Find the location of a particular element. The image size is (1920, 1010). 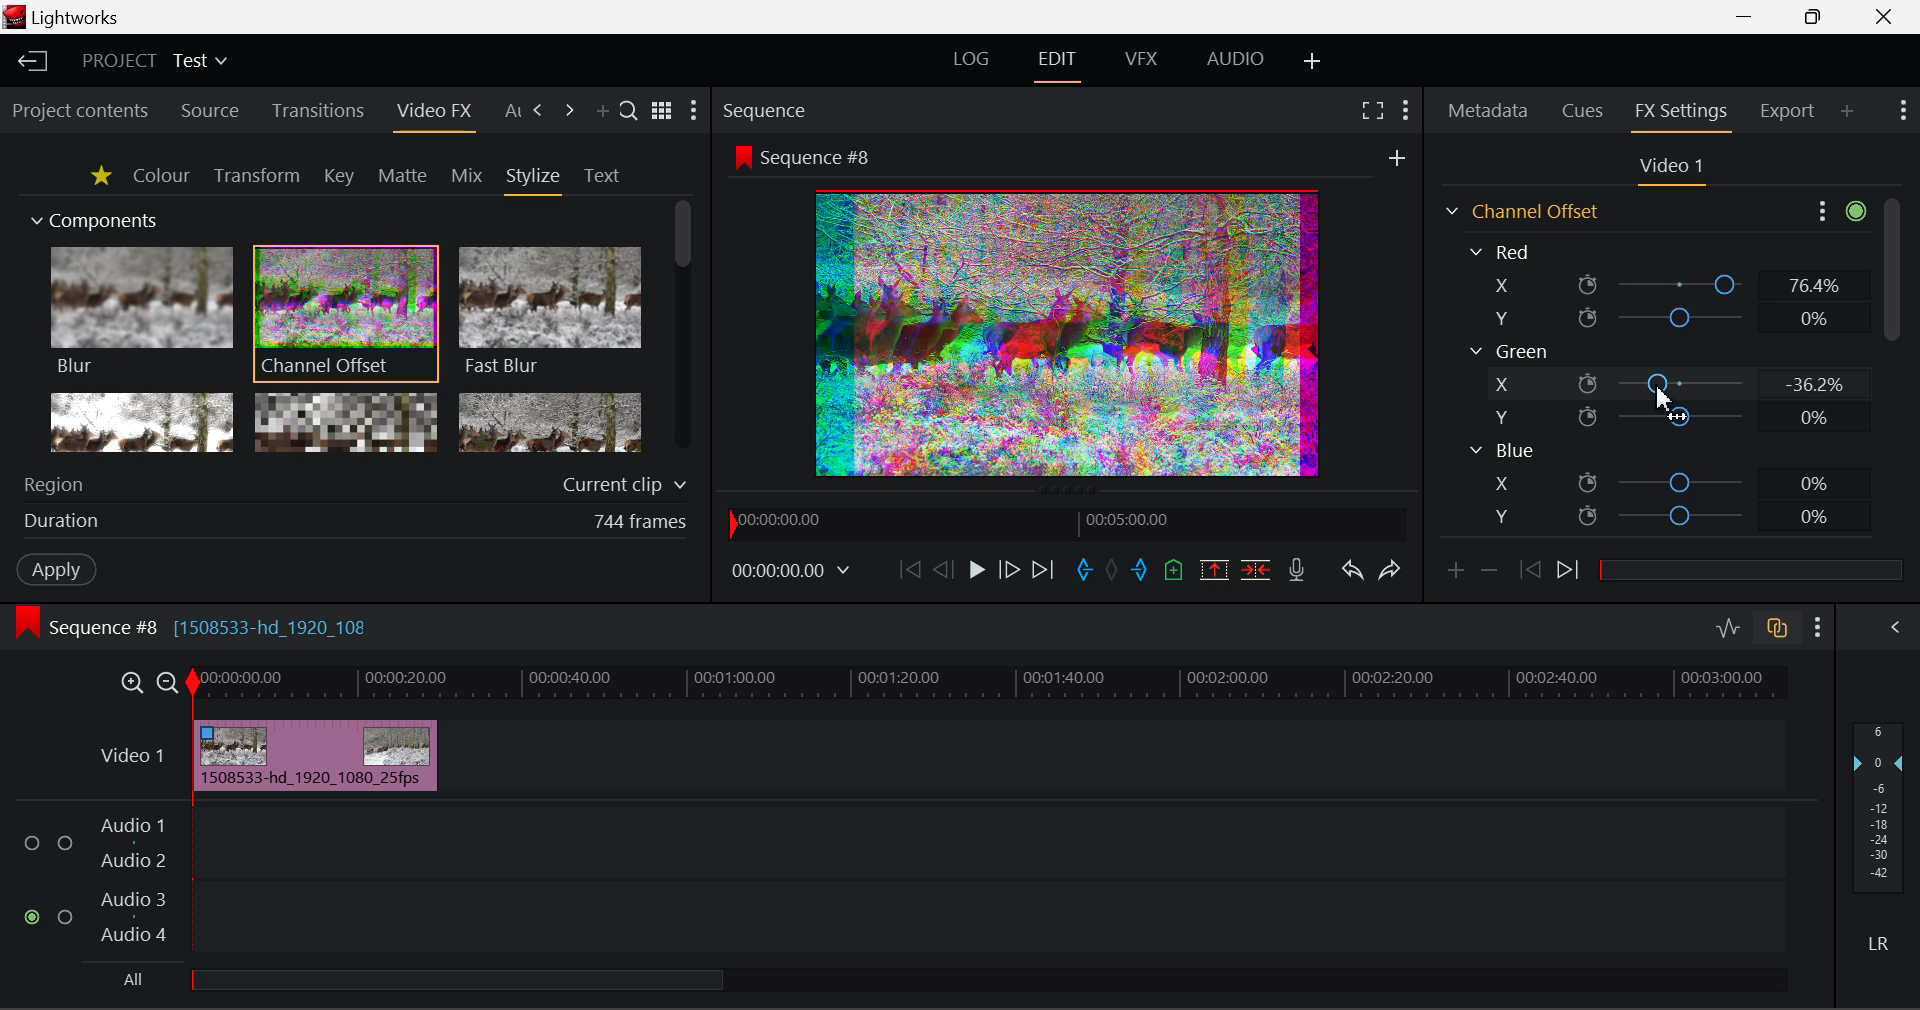

Project contents is located at coordinates (79, 112).